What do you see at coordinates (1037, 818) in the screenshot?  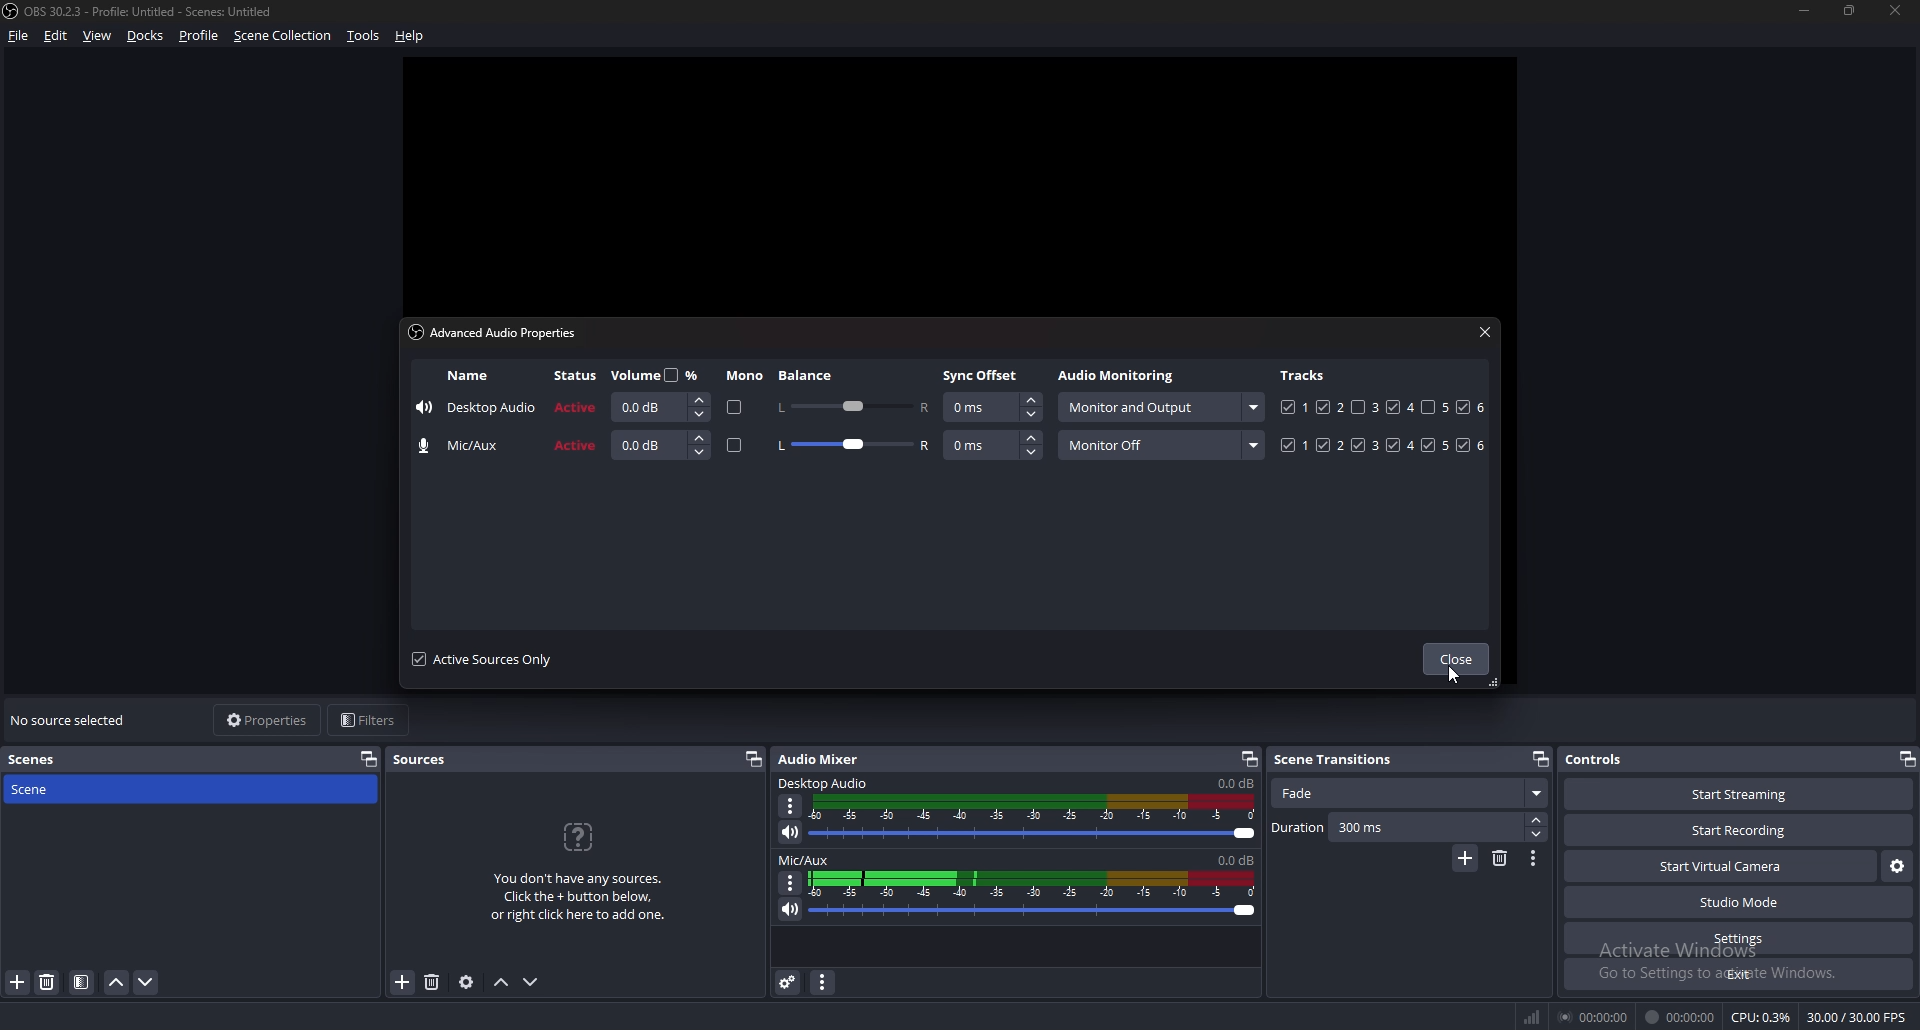 I see `desktop audio soundbar` at bounding box center [1037, 818].